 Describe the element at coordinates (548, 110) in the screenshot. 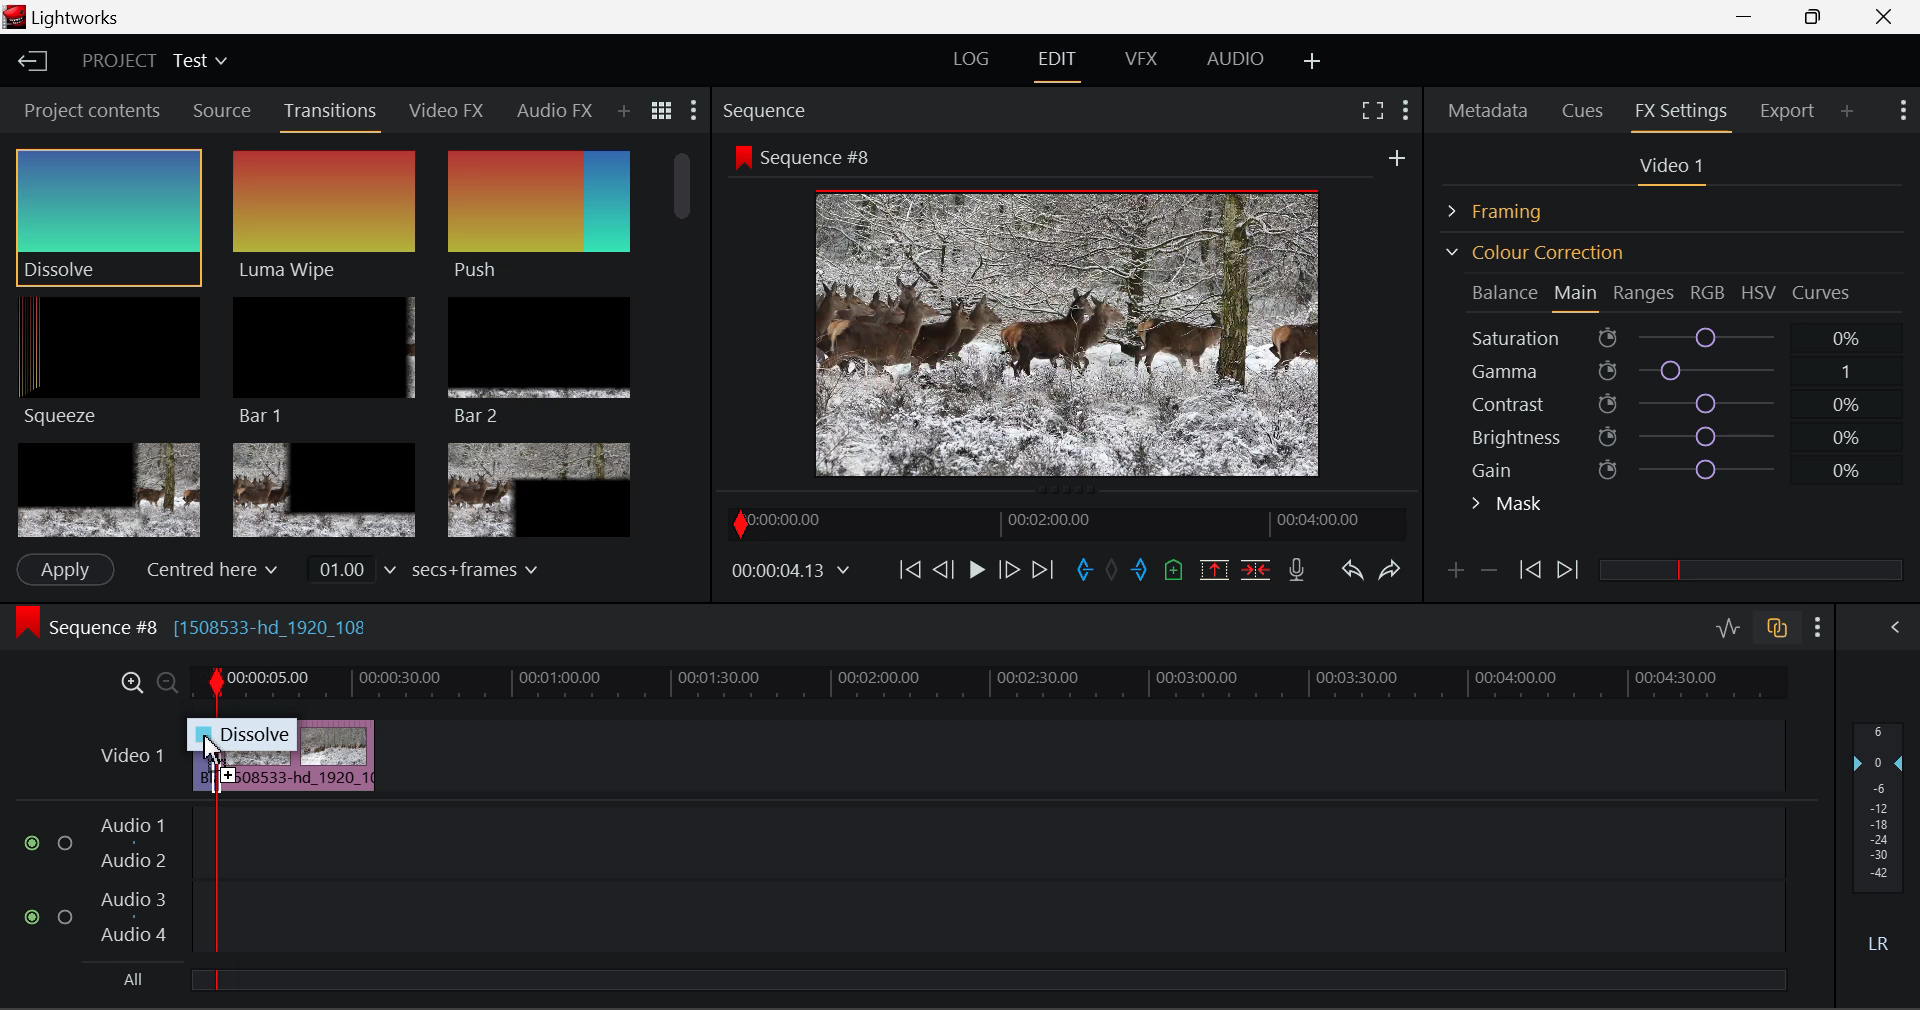

I see `Audio FX` at that location.